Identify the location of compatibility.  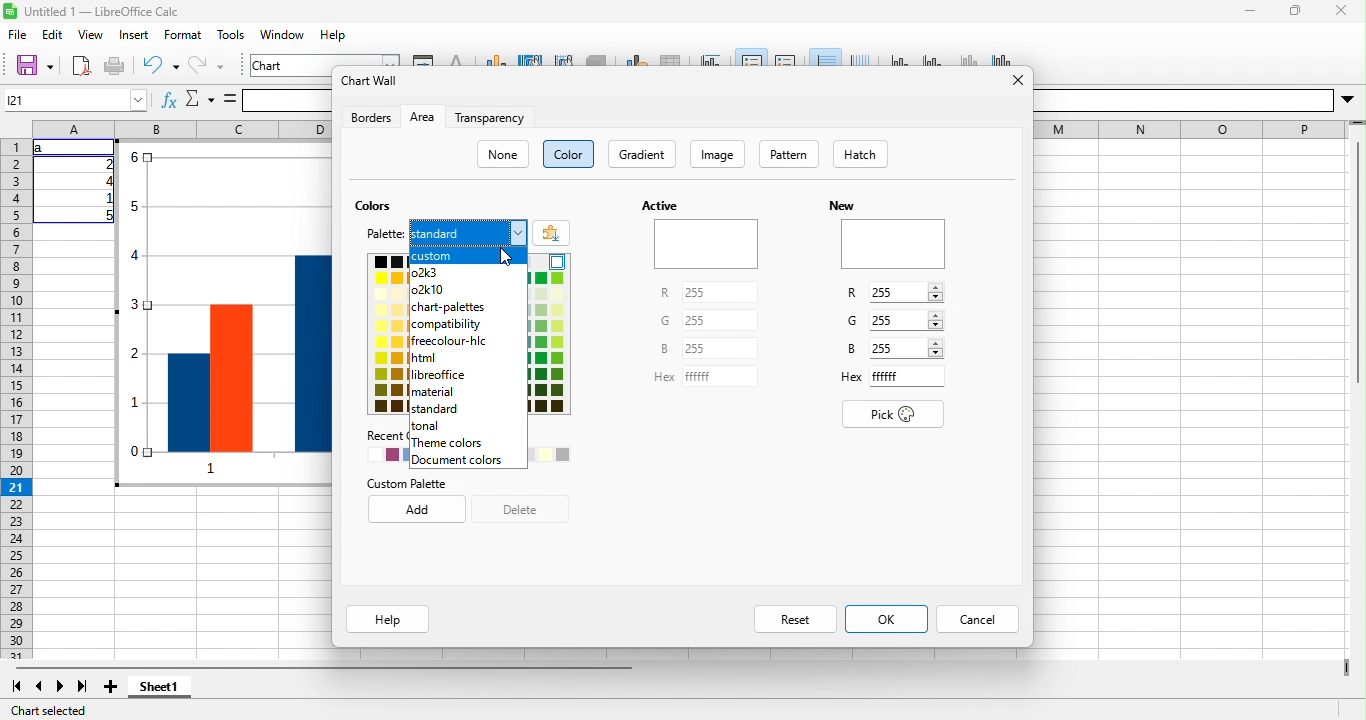
(468, 324).